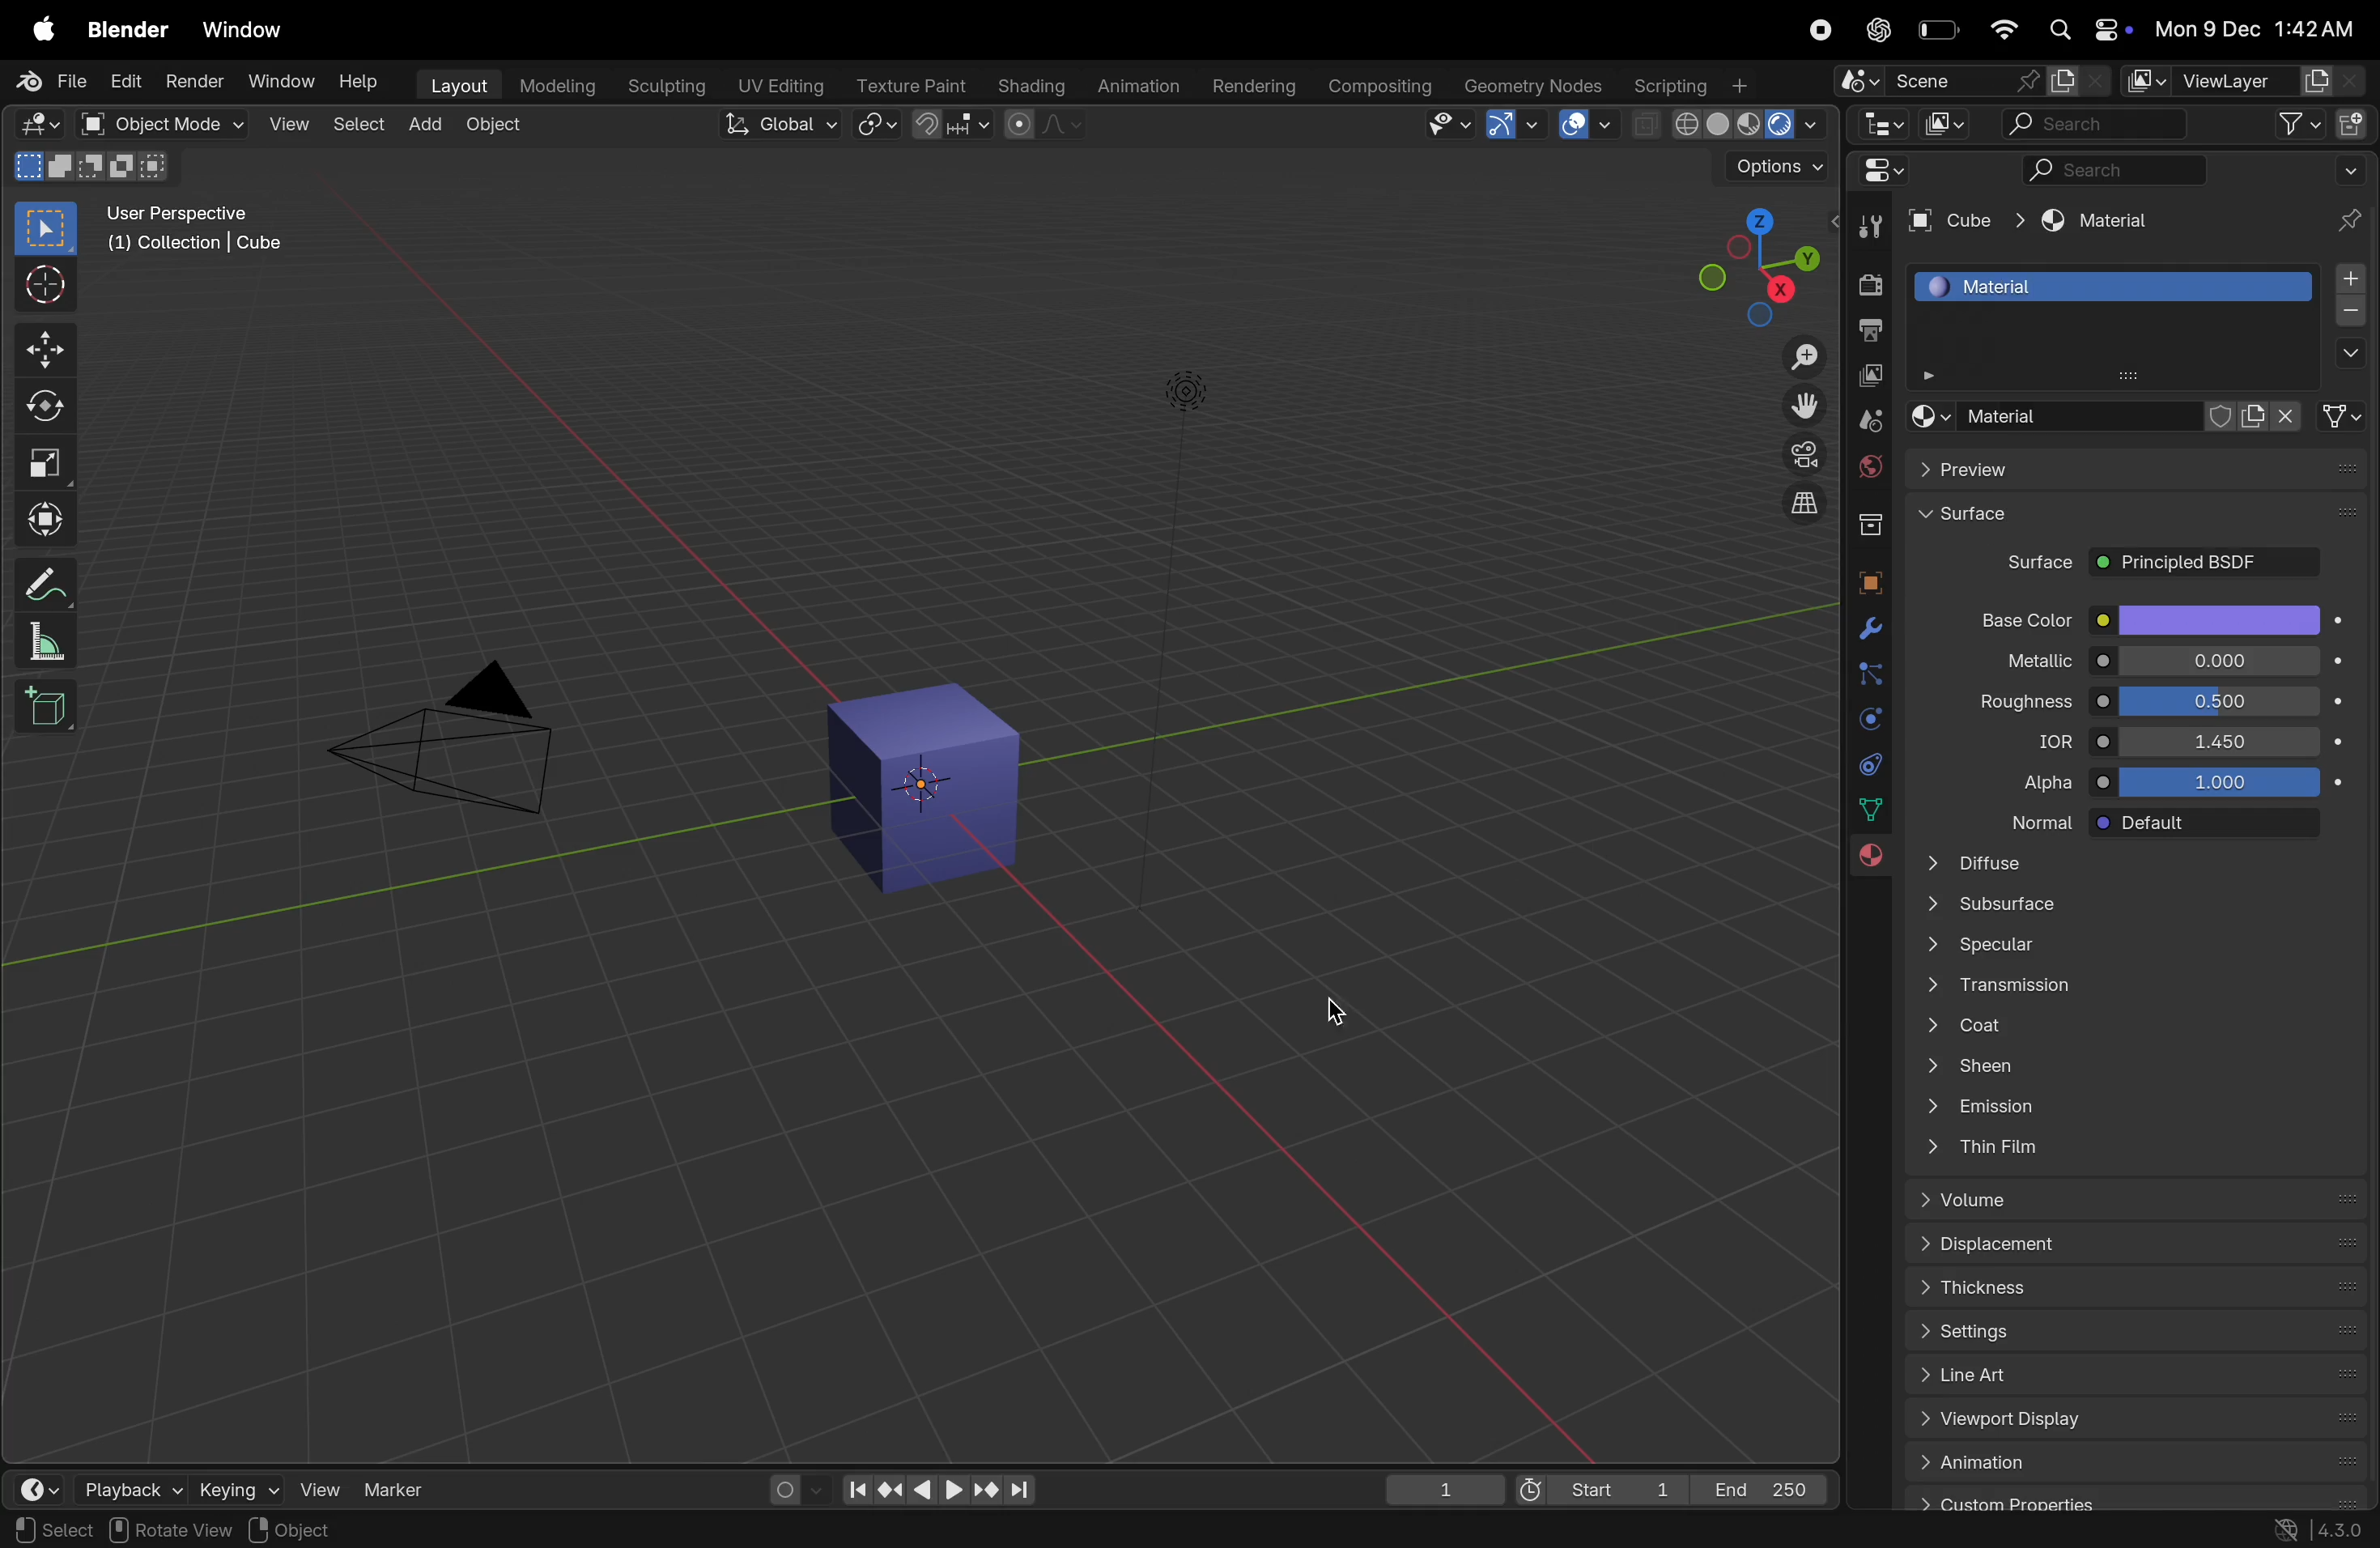  Describe the element at coordinates (127, 80) in the screenshot. I see `Edit` at that location.